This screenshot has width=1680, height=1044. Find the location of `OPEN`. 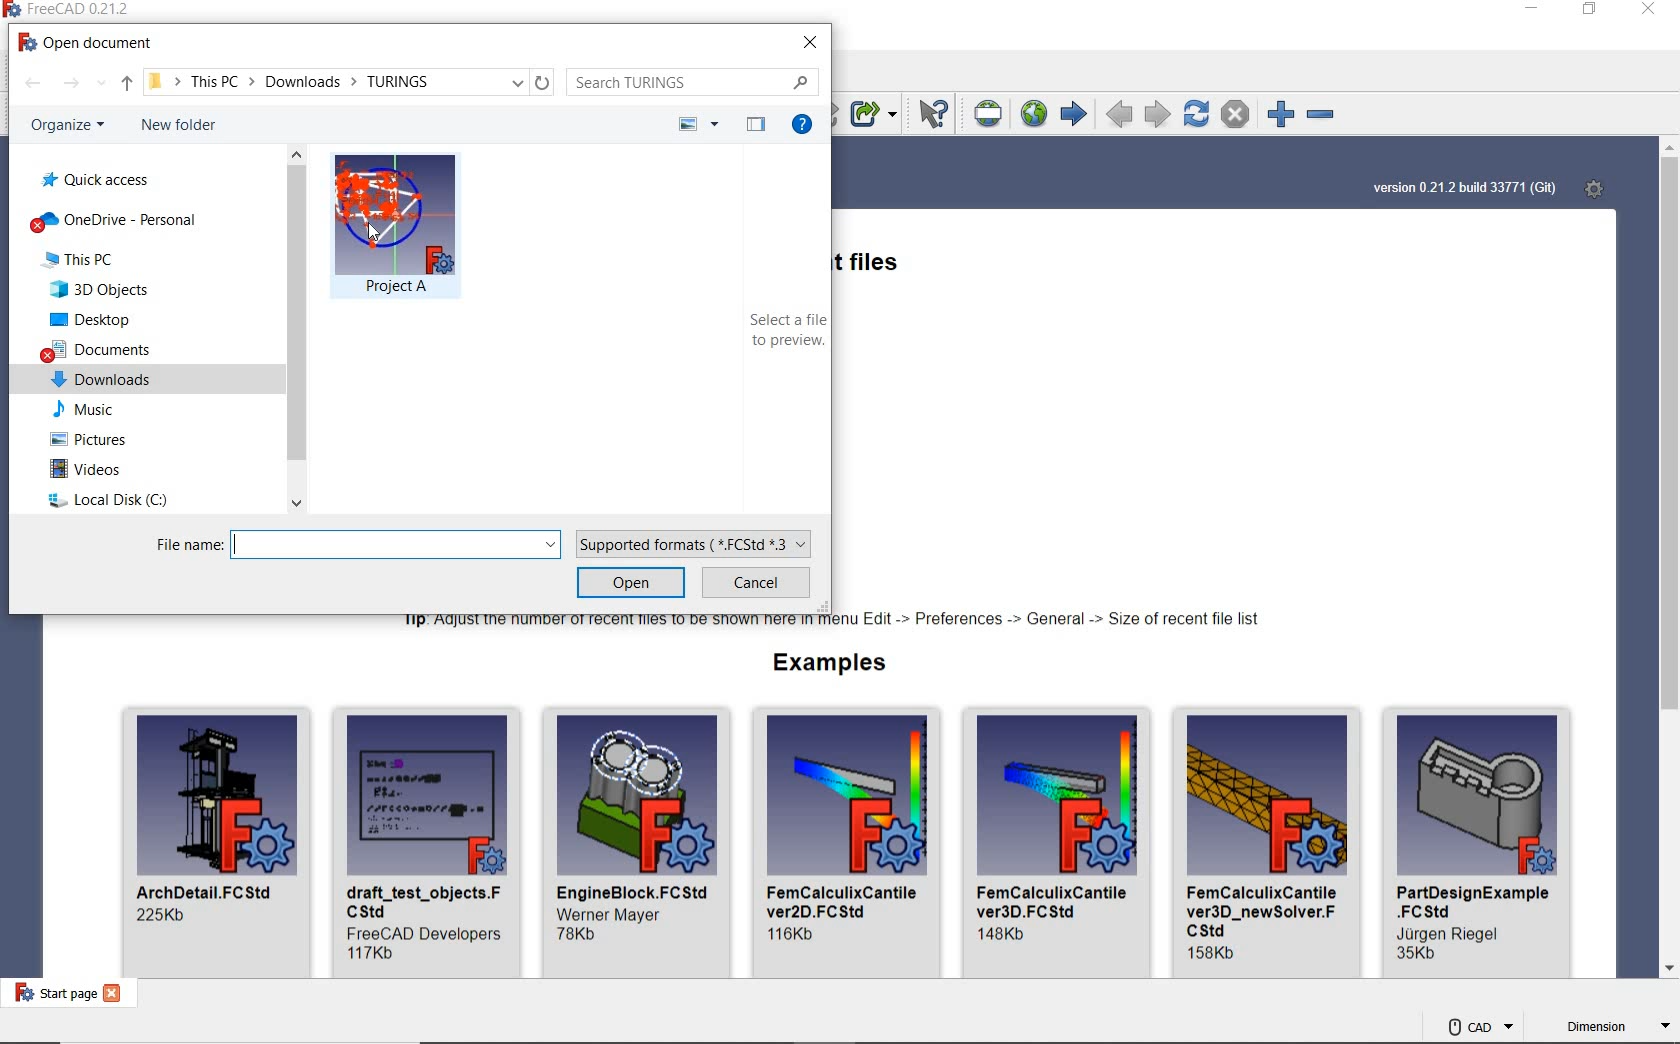

OPEN is located at coordinates (632, 582).